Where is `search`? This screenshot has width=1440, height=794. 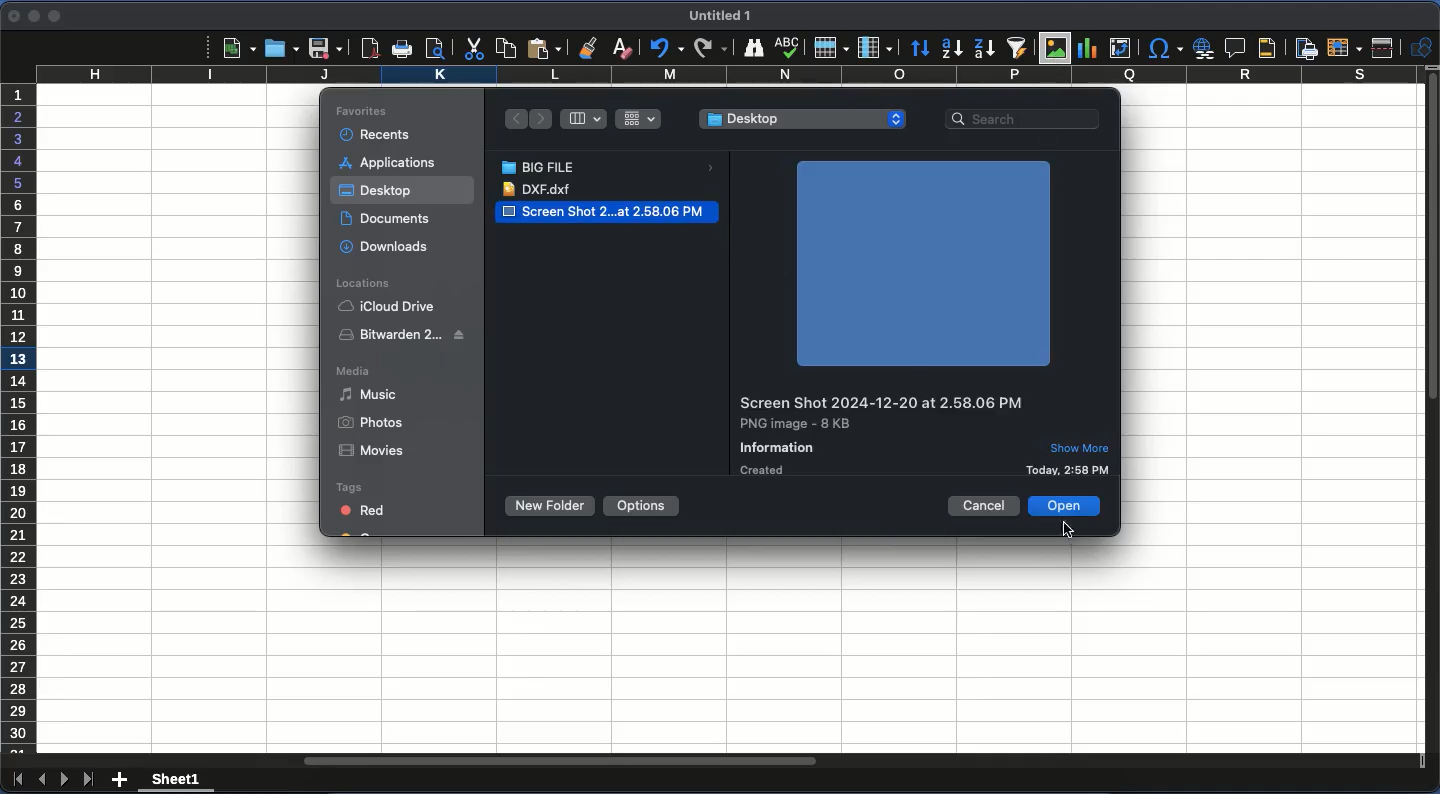
search is located at coordinates (1030, 116).